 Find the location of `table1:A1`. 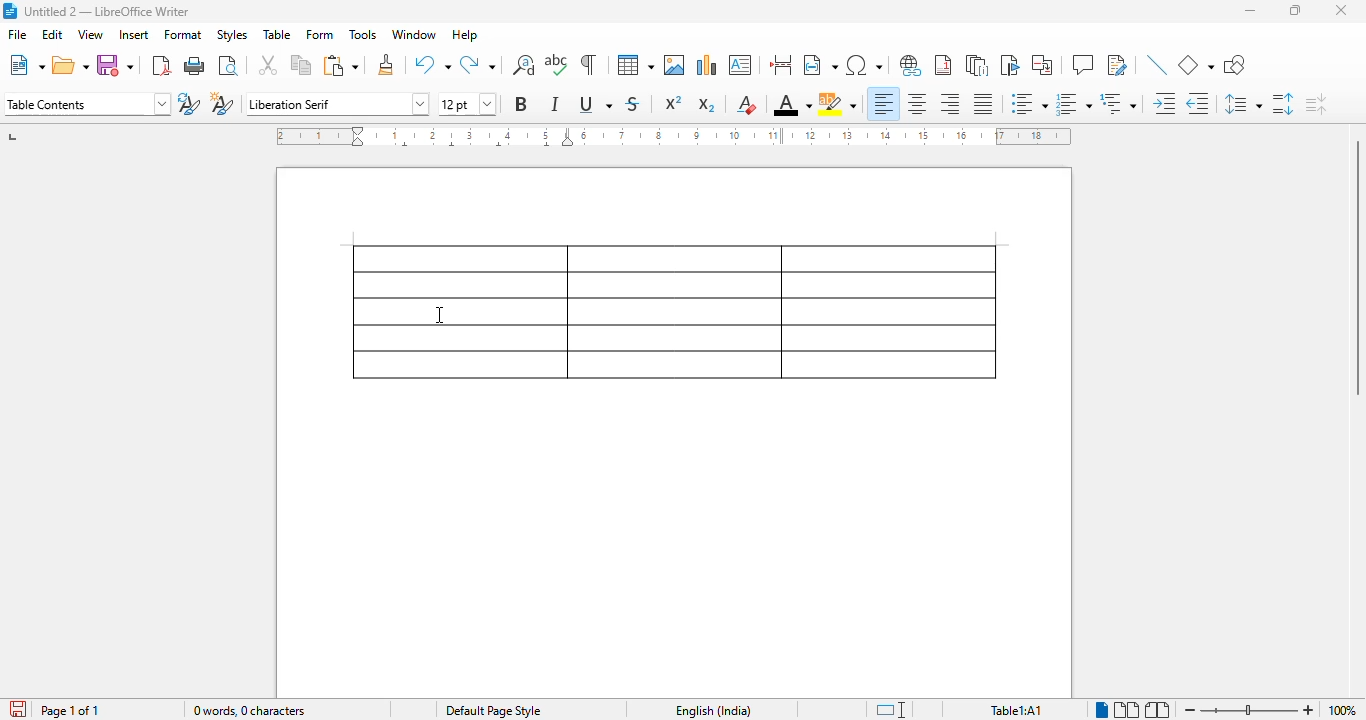

table1:A1 is located at coordinates (1017, 710).